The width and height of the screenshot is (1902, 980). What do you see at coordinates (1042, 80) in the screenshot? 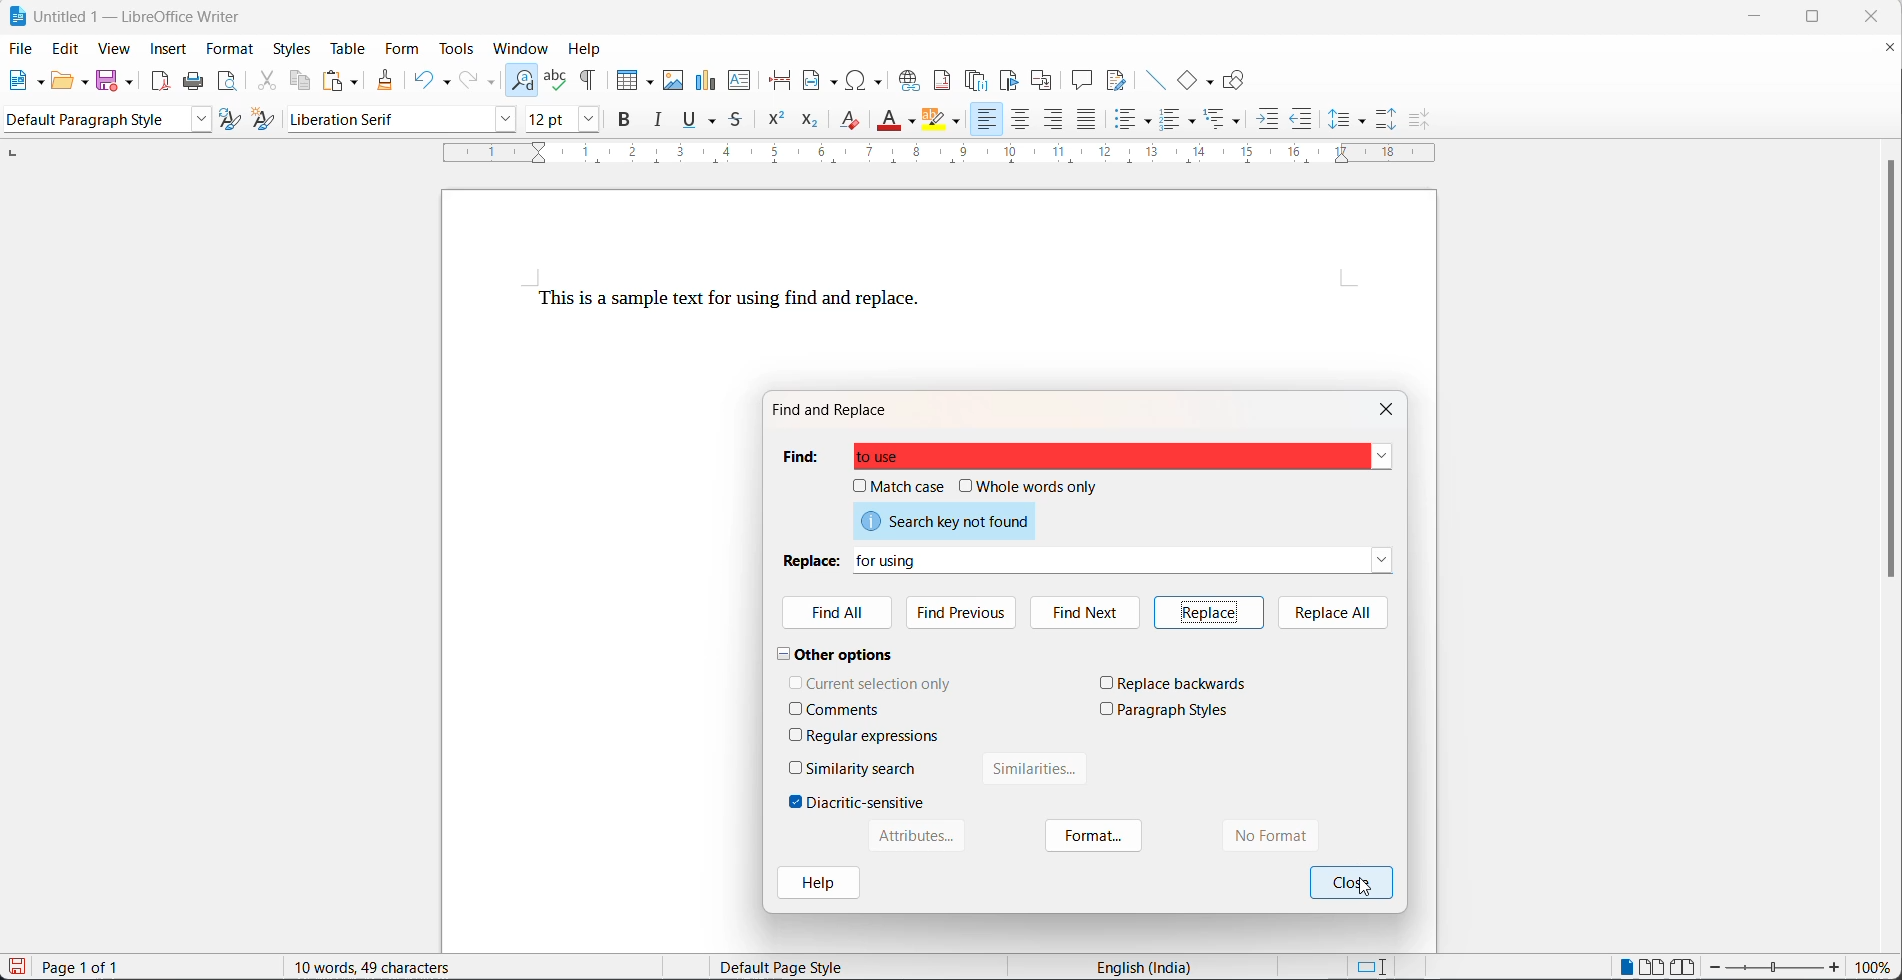
I see `insert cross-reference` at bounding box center [1042, 80].